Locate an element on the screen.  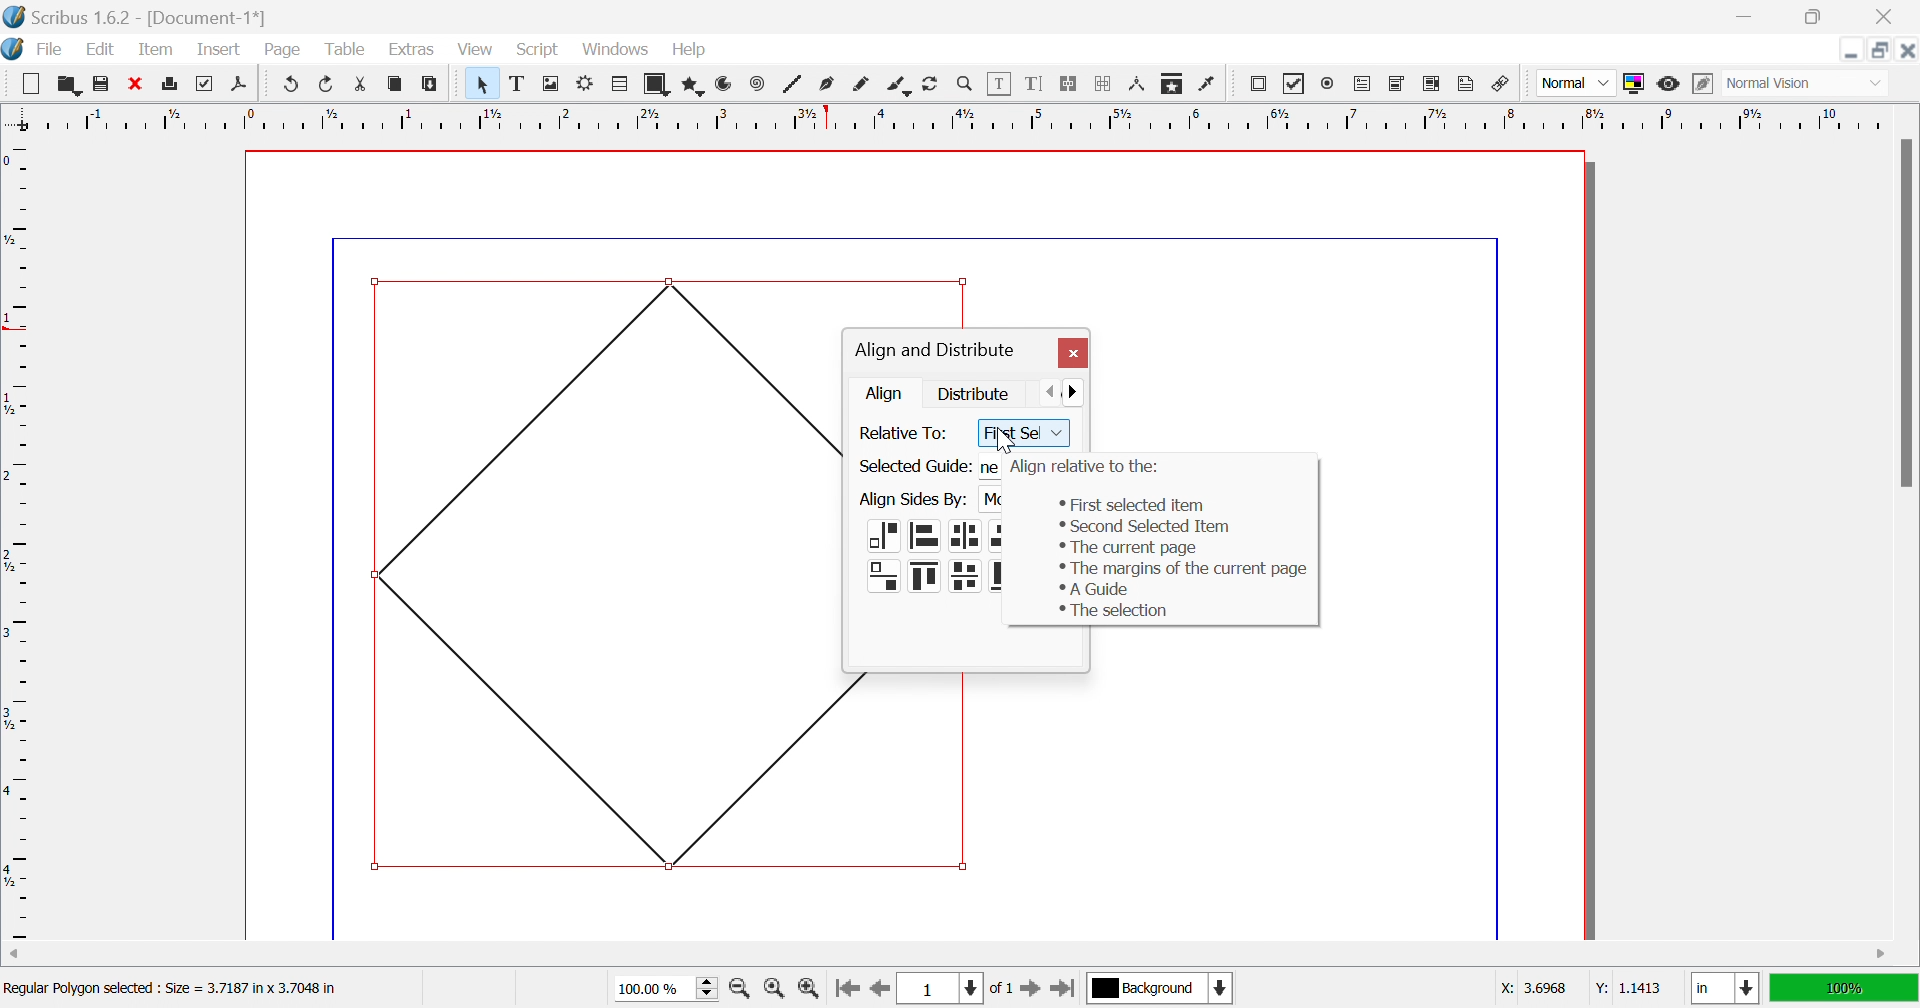
Minimize is located at coordinates (1749, 17).